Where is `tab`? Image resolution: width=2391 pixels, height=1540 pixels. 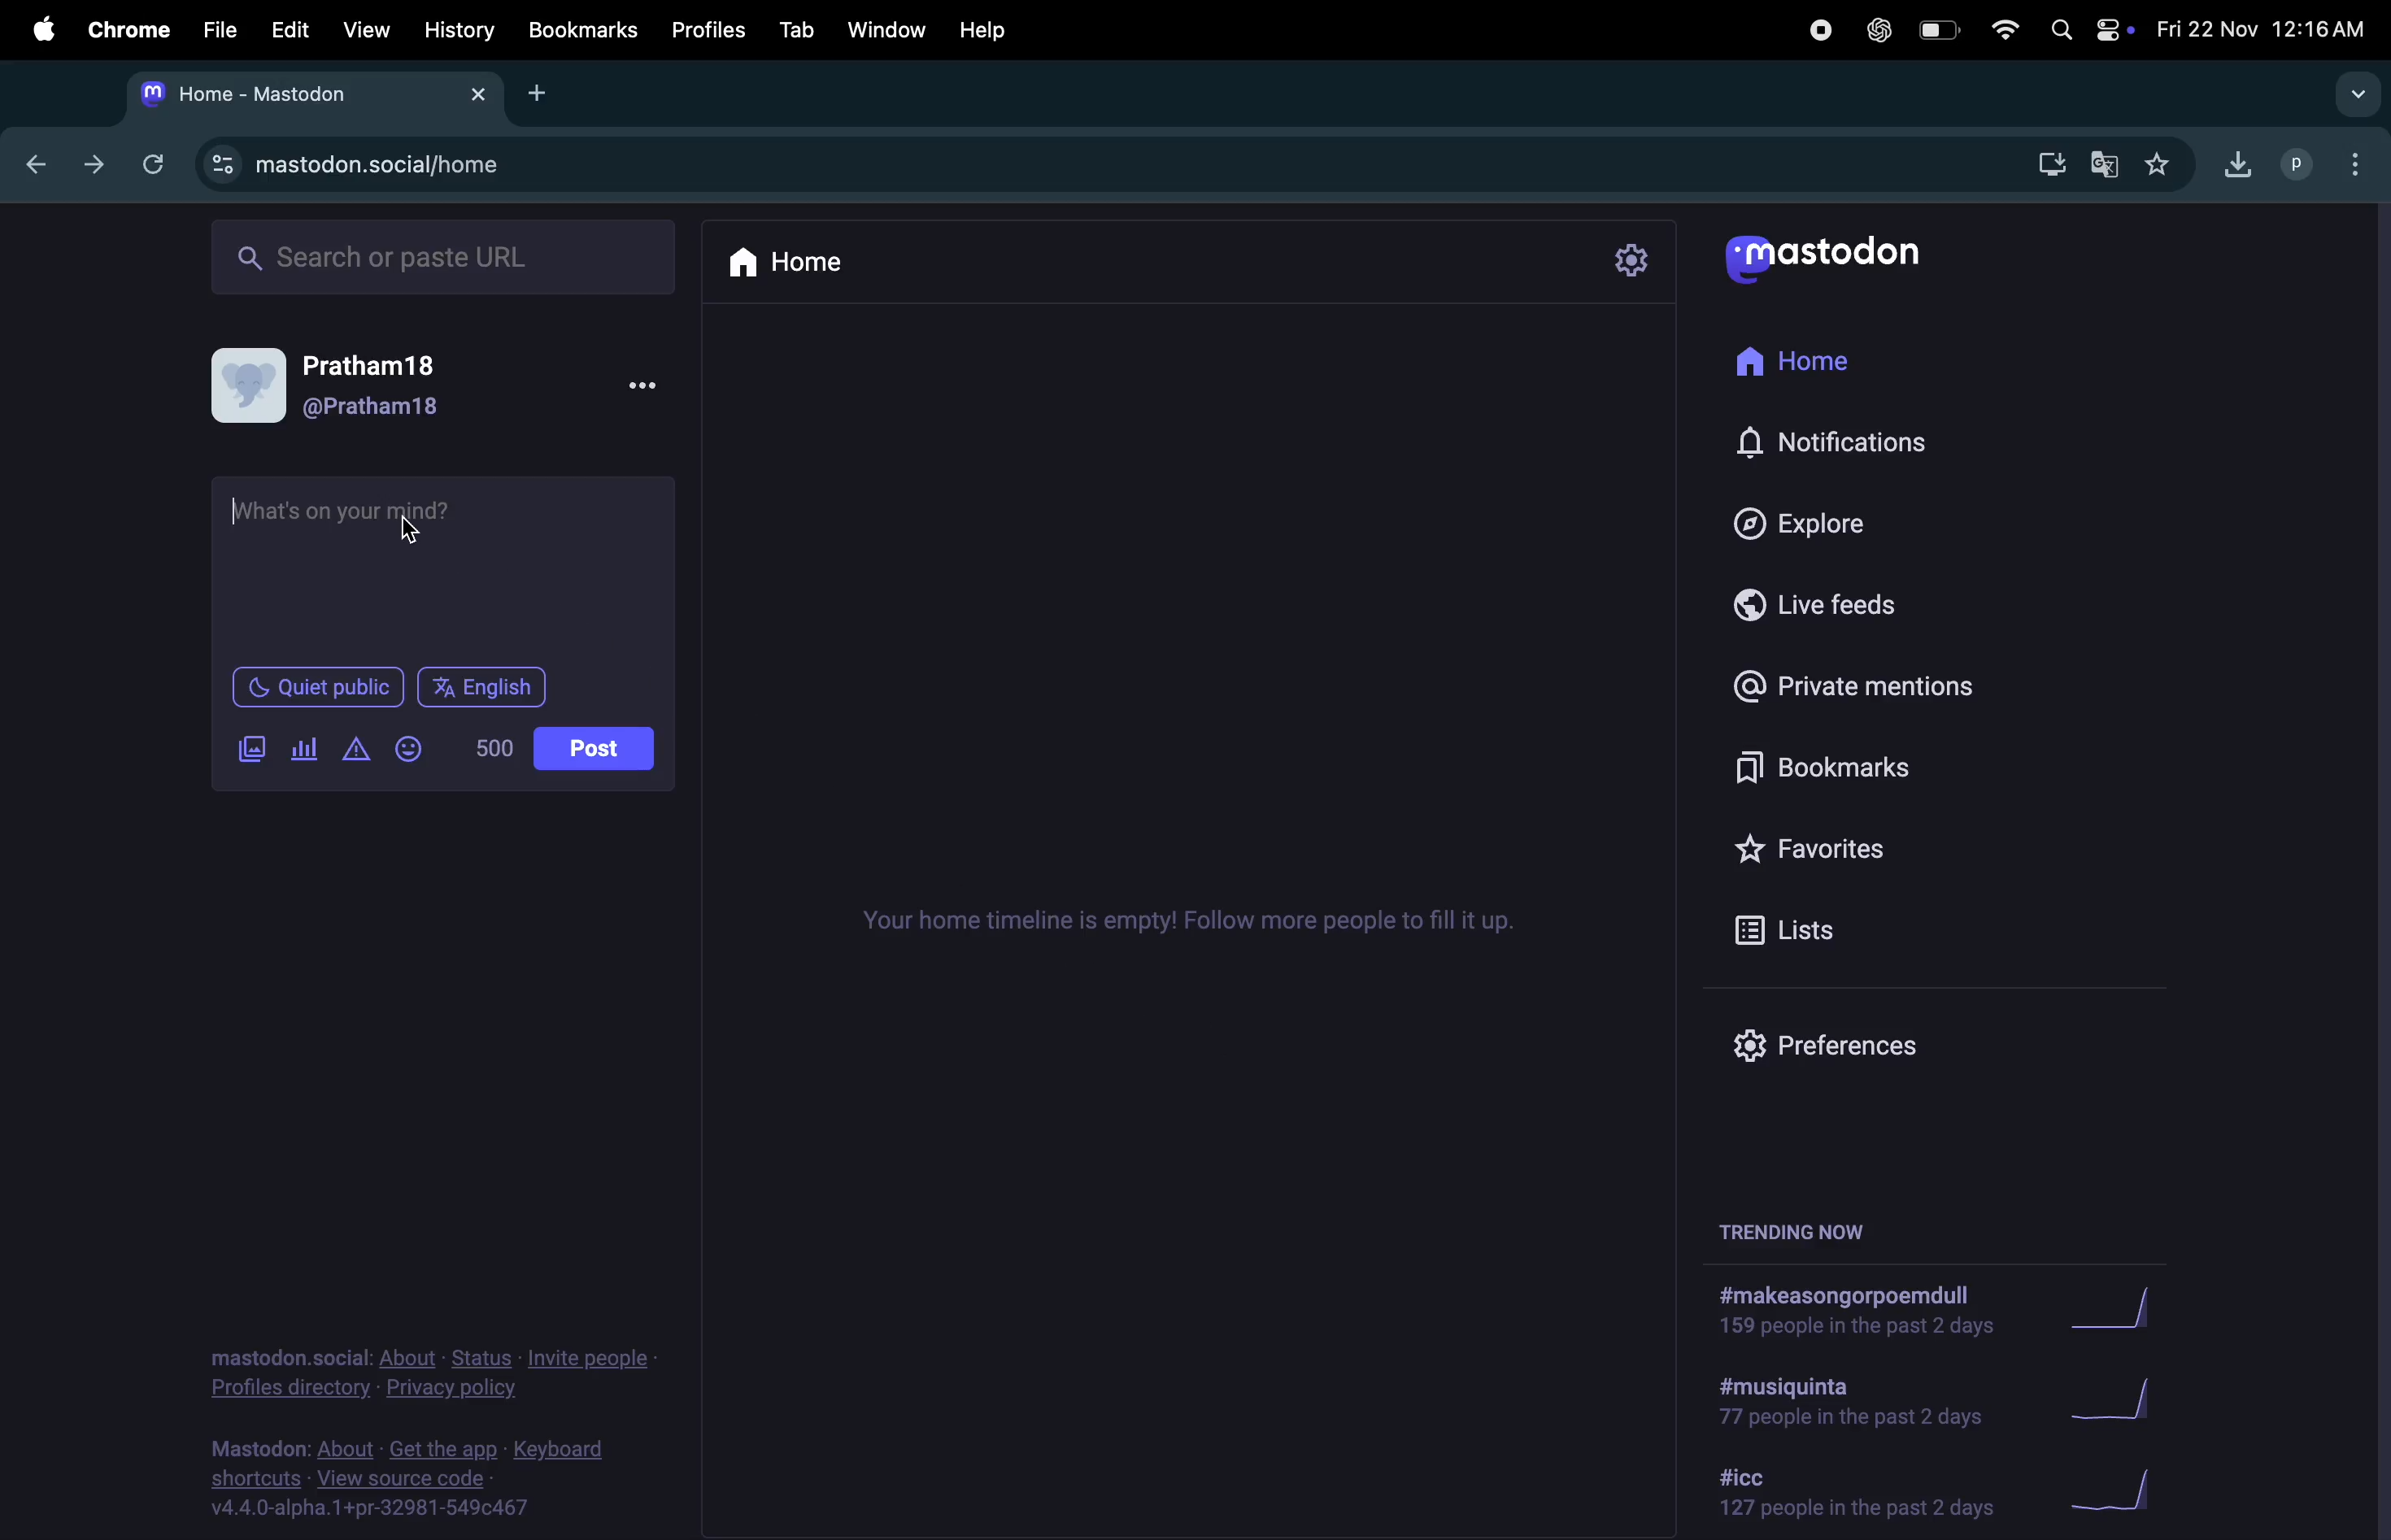
tab is located at coordinates (801, 27).